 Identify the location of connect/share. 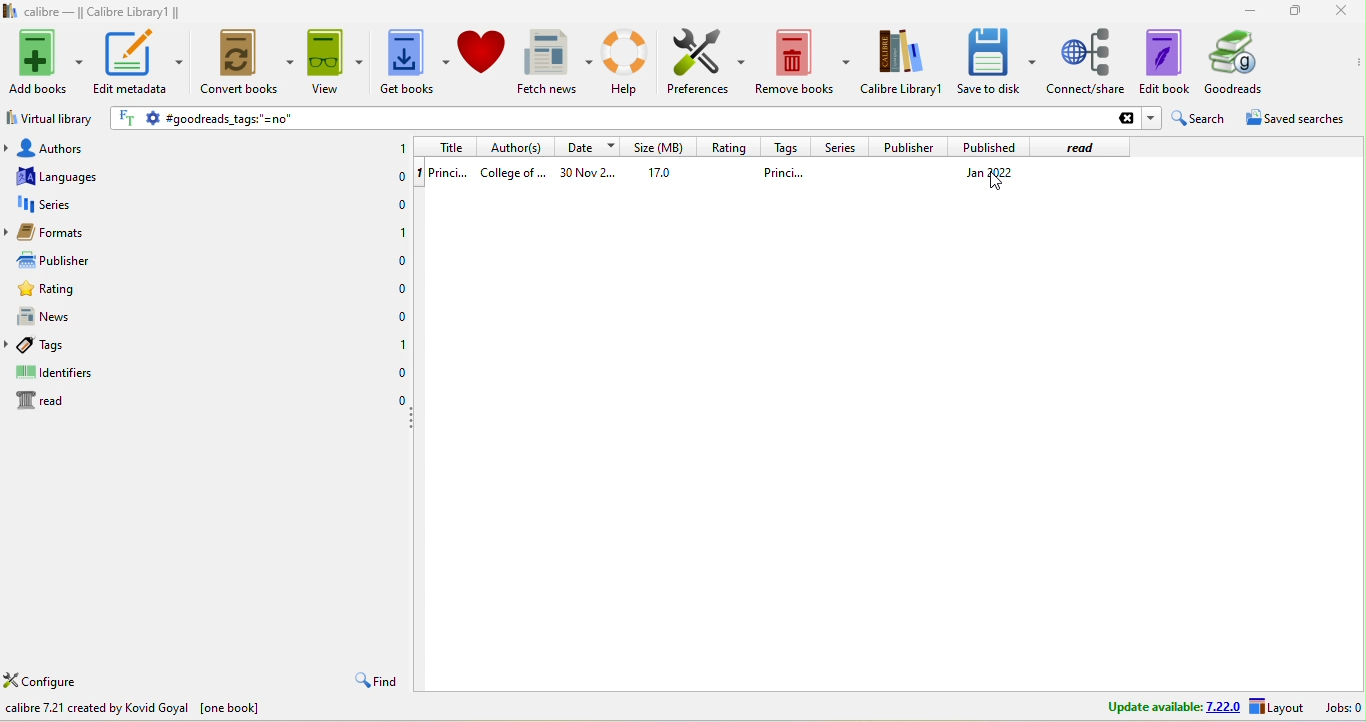
(1087, 62).